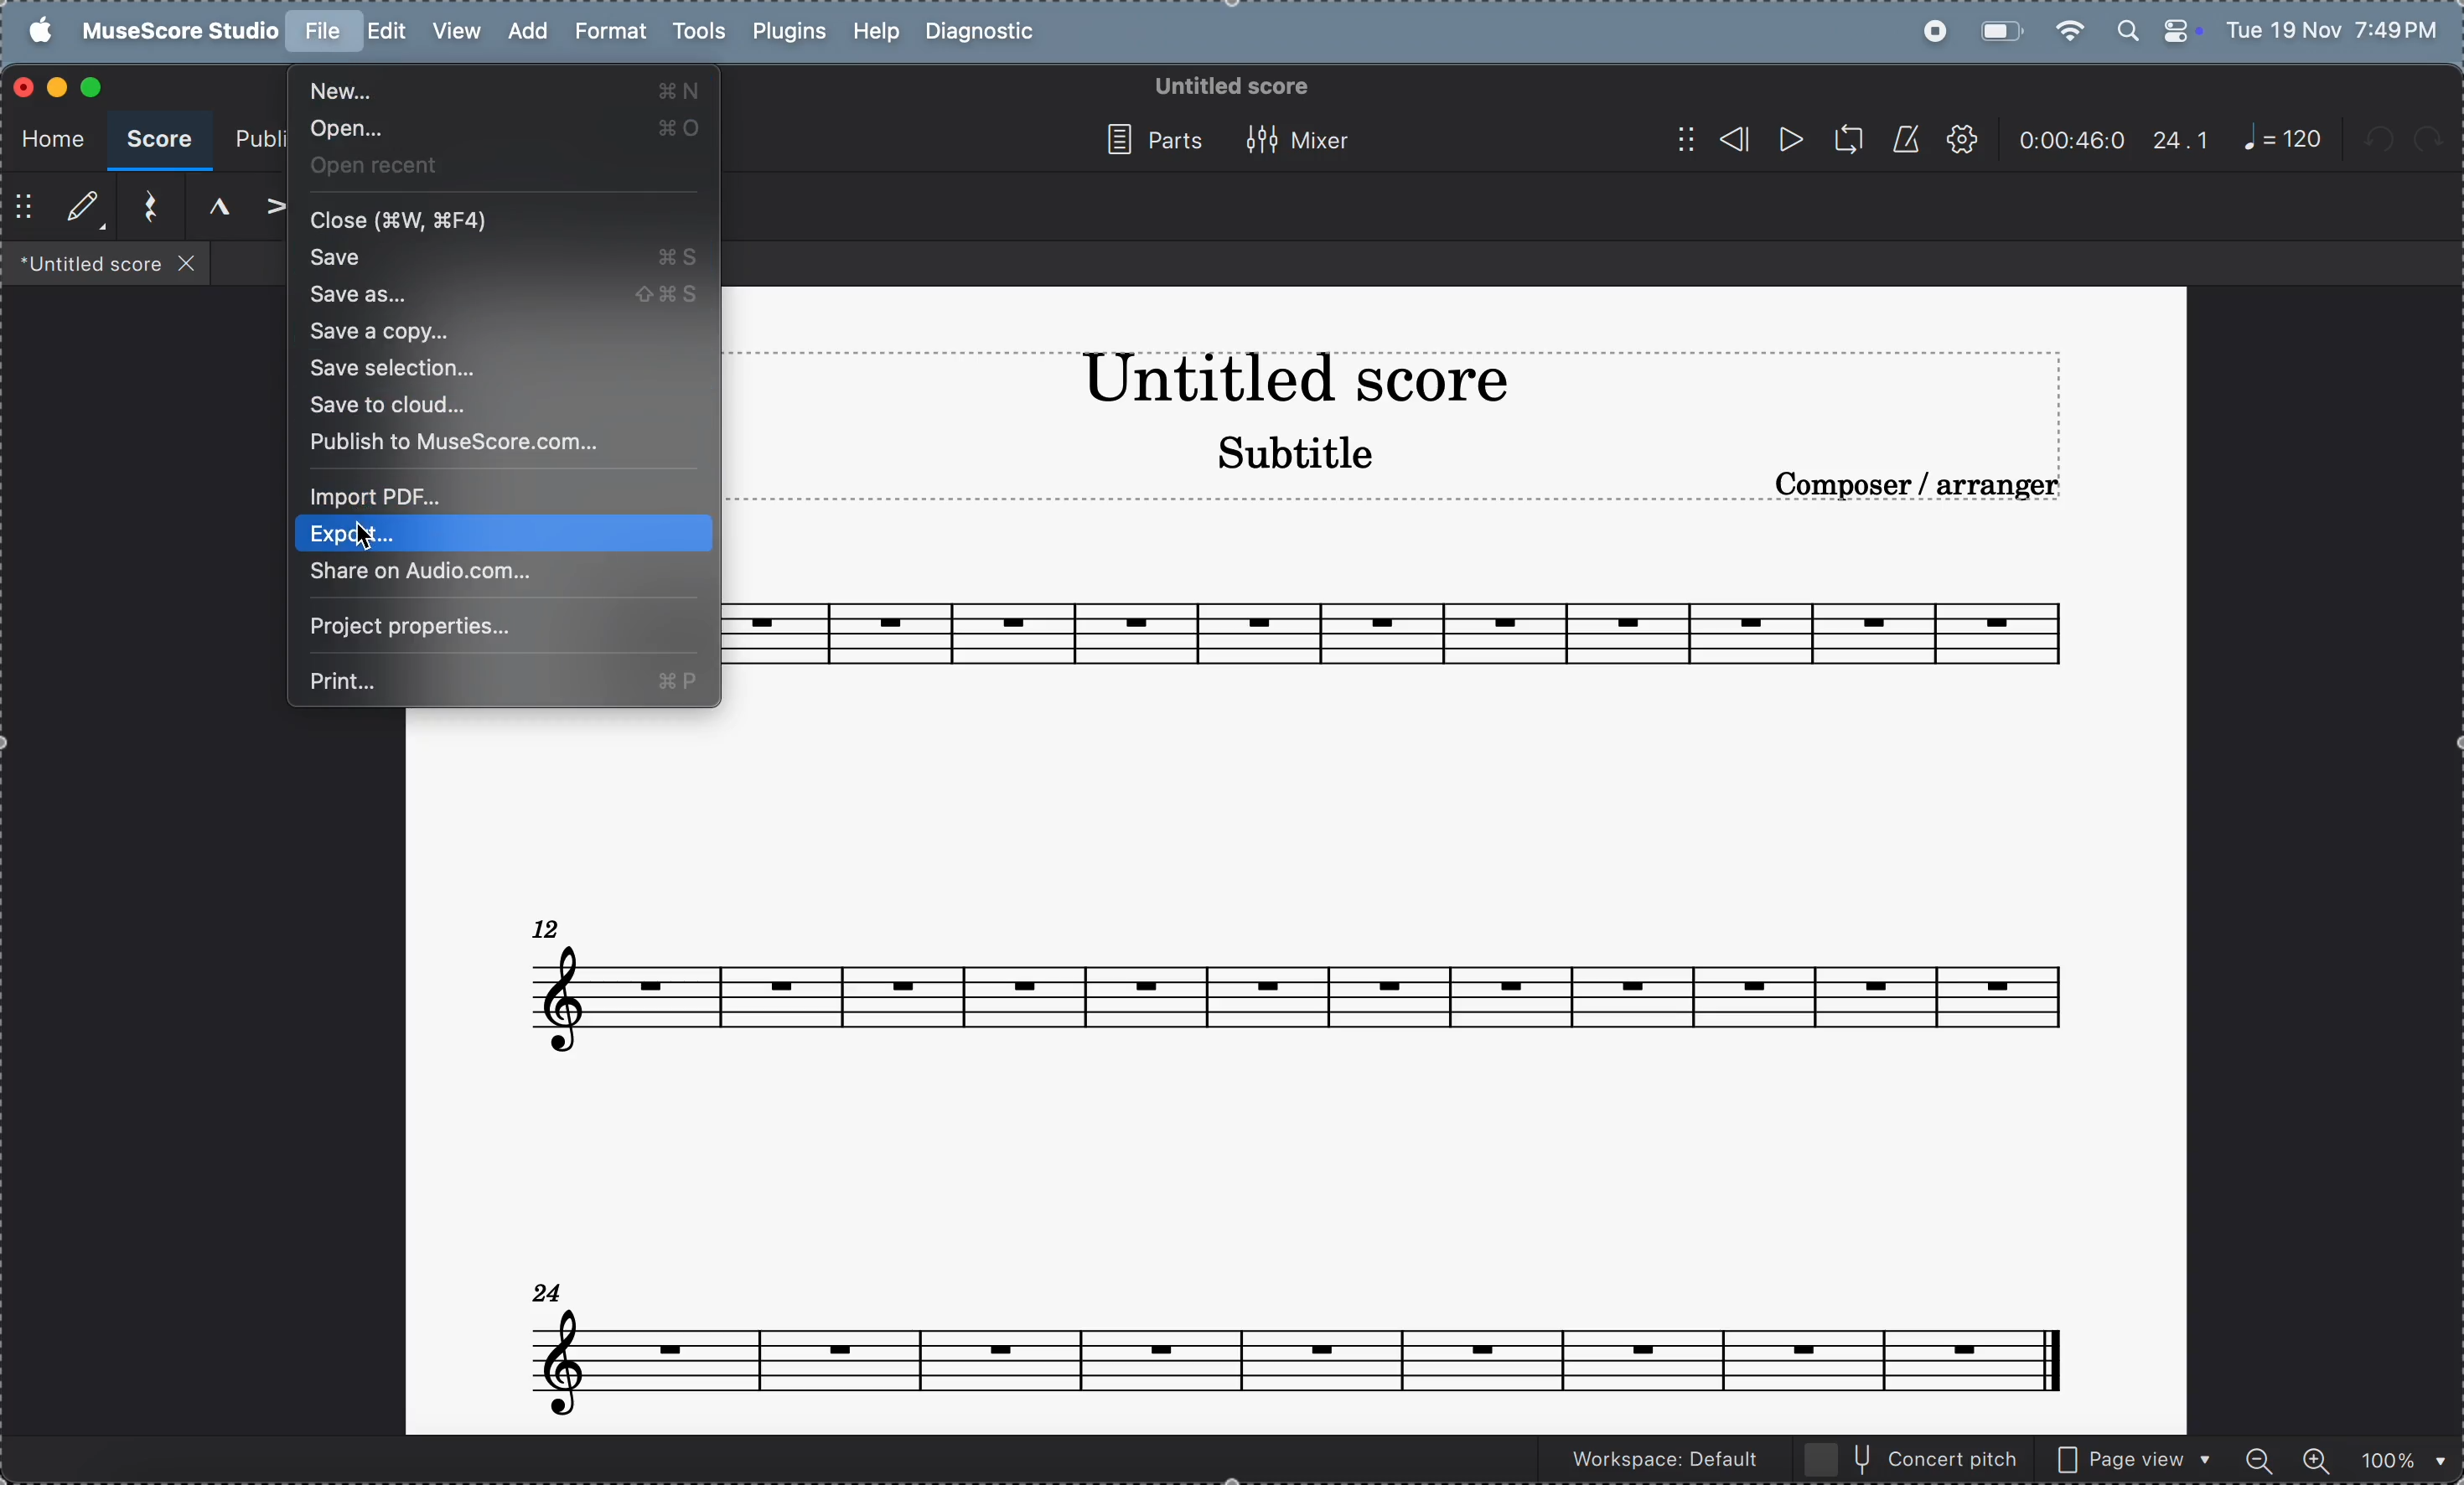  I want to click on subtitle, so click(1291, 459).